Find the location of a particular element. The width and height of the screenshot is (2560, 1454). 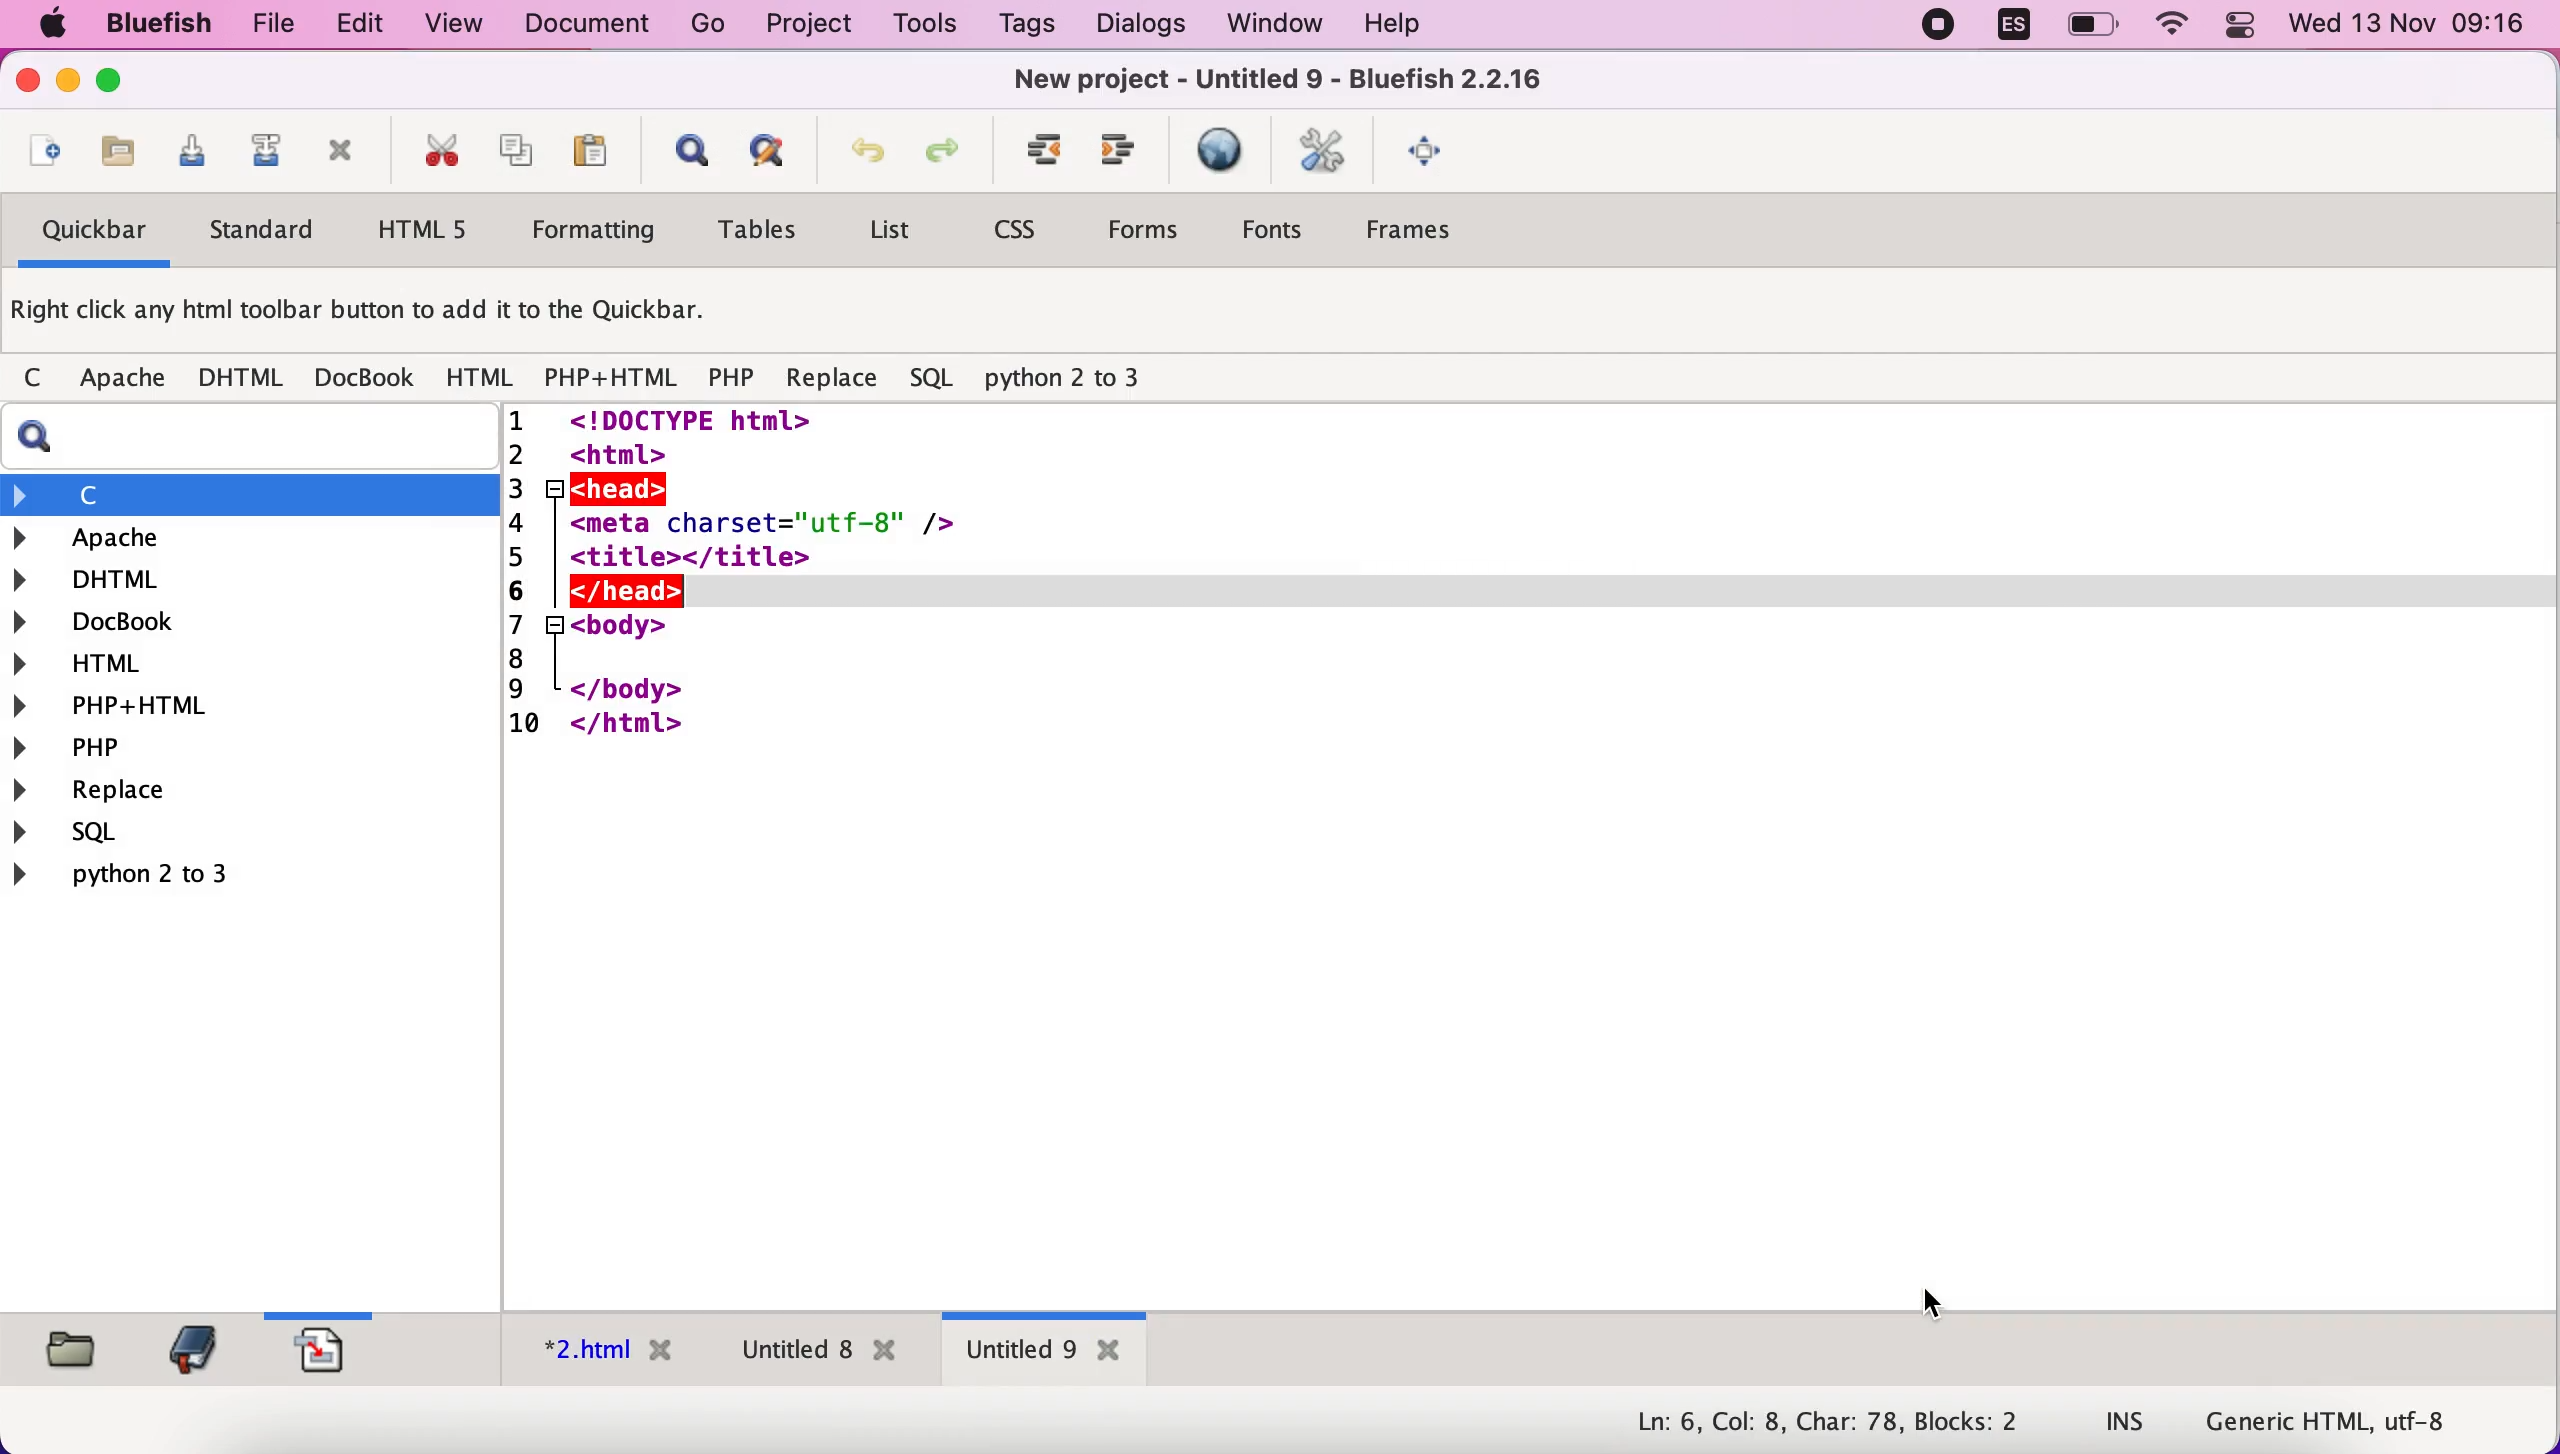

view is located at coordinates (456, 23).